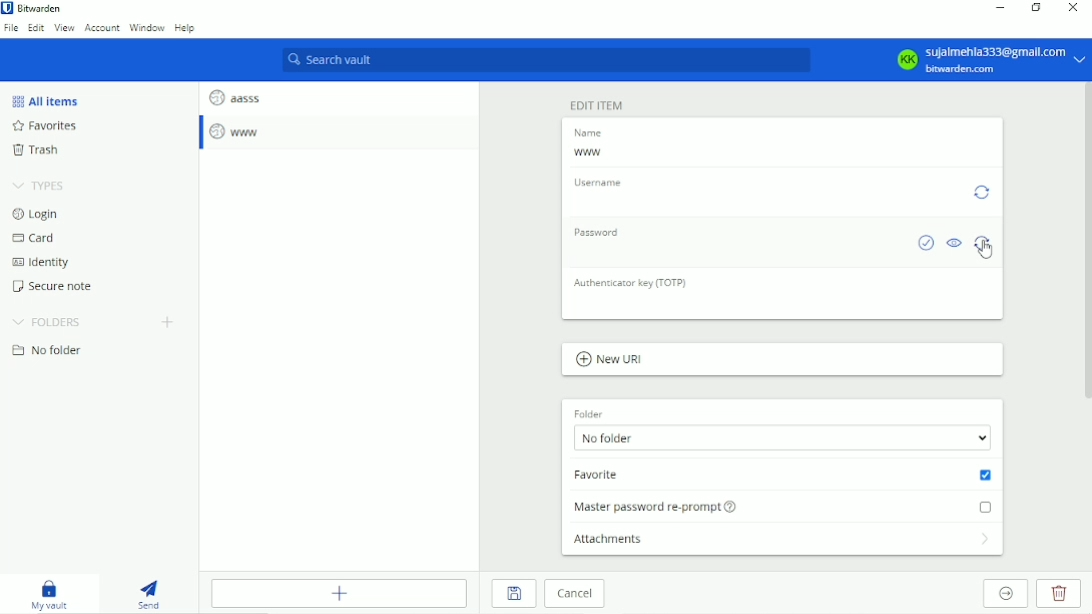  What do you see at coordinates (513, 594) in the screenshot?
I see `Save` at bounding box center [513, 594].